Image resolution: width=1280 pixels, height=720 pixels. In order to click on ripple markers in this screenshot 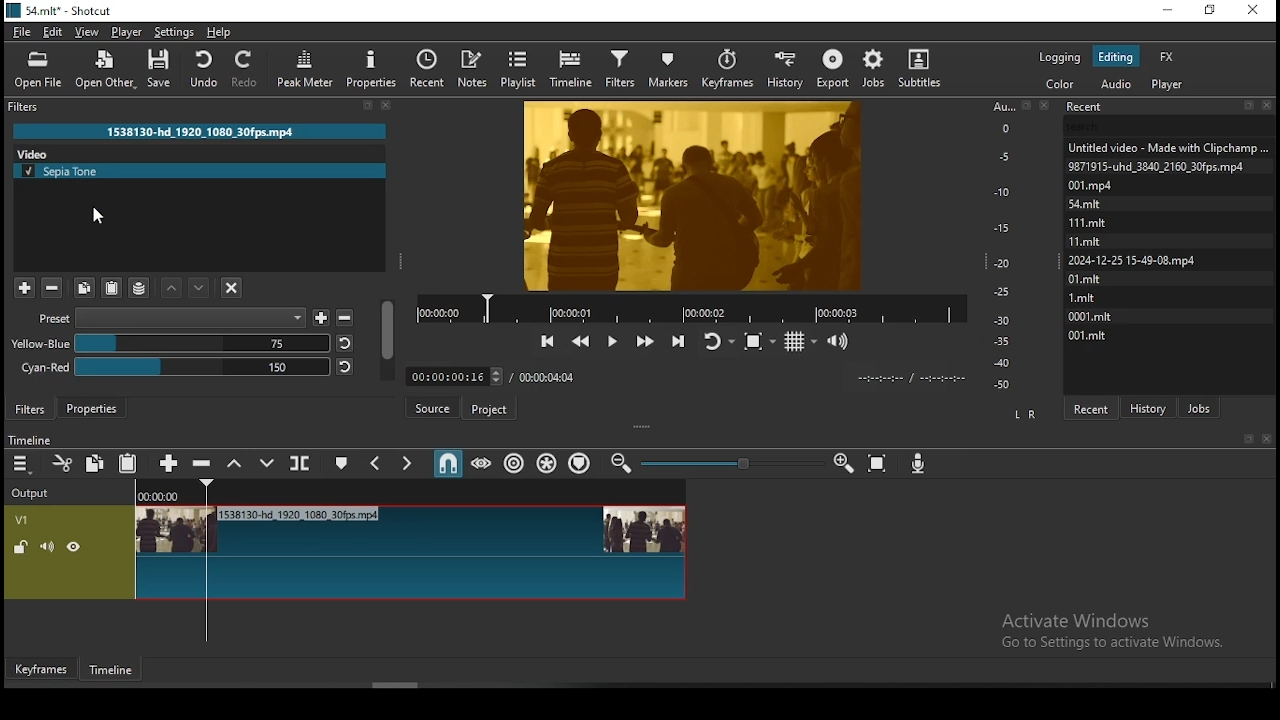, I will do `click(581, 464)`.